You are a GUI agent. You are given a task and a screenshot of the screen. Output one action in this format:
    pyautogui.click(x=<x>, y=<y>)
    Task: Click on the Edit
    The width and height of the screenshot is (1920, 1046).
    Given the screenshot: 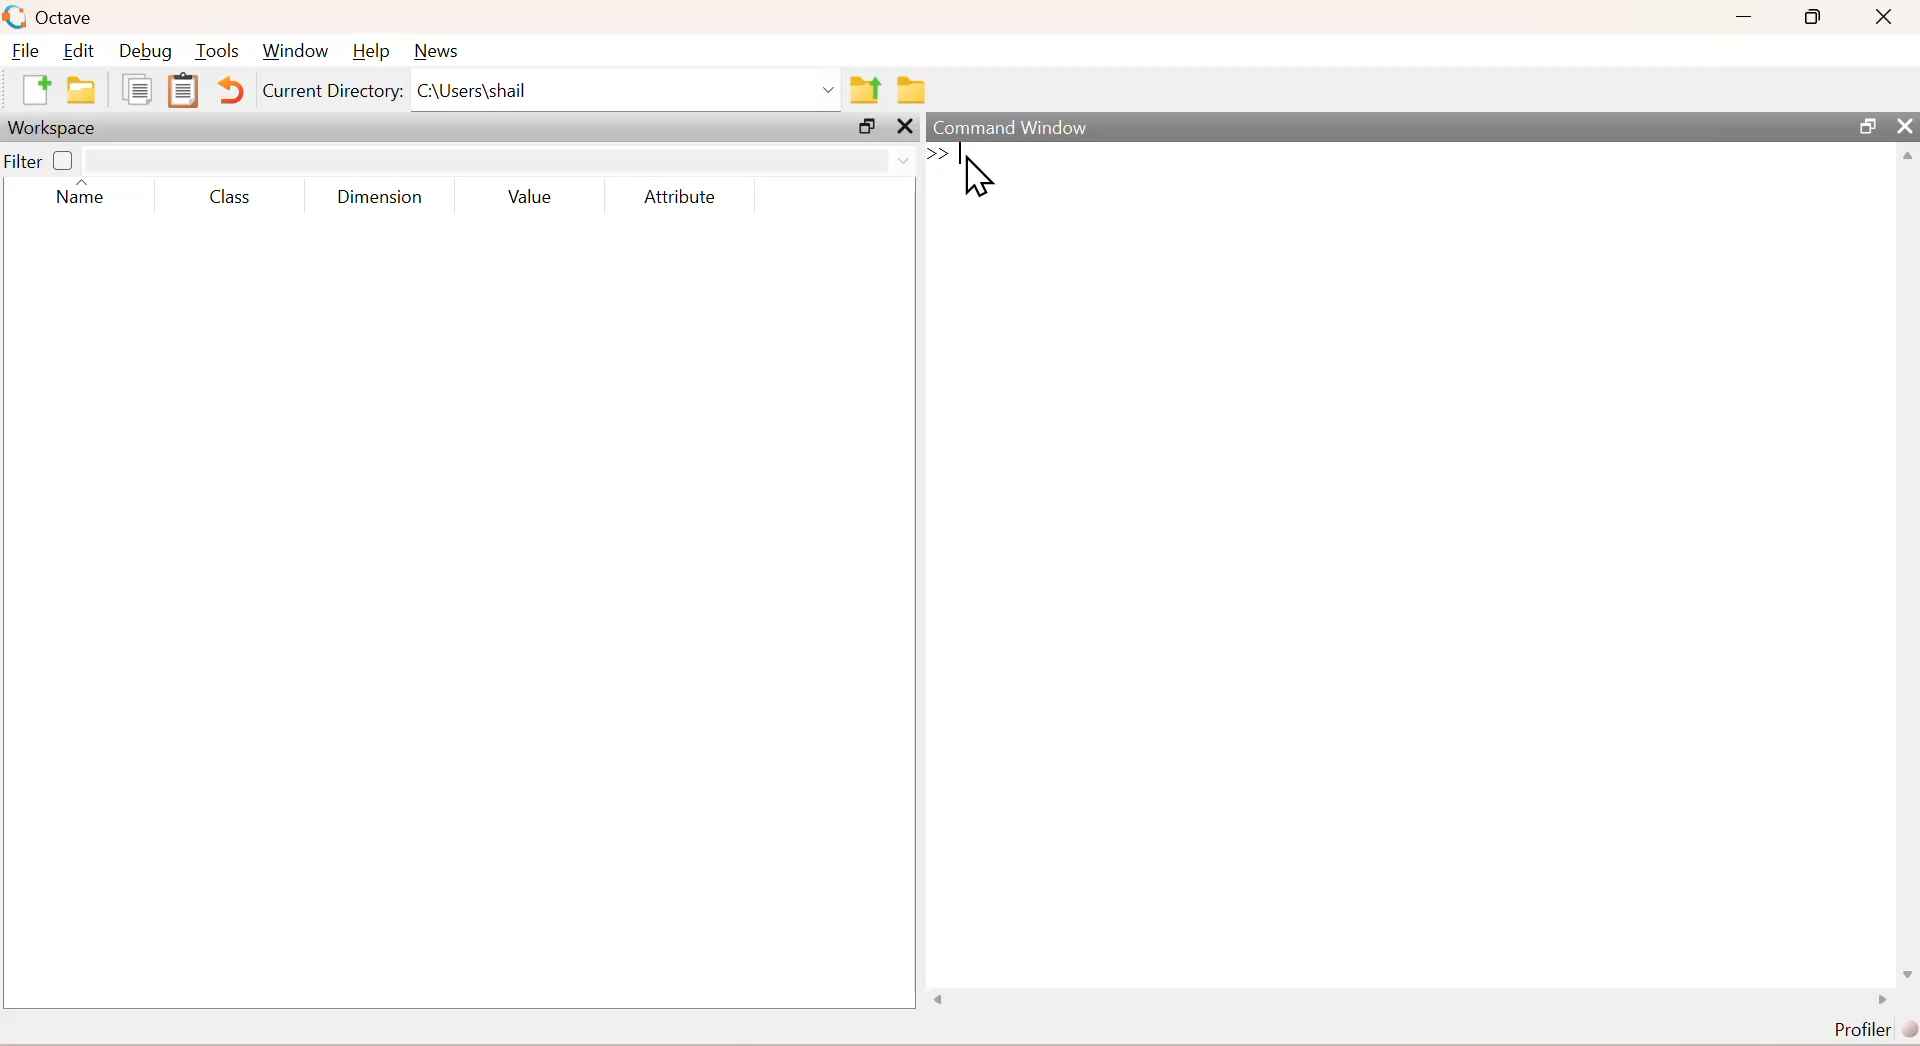 What is the action you would take?
    pyautogui.click(x=84, y=49)
    